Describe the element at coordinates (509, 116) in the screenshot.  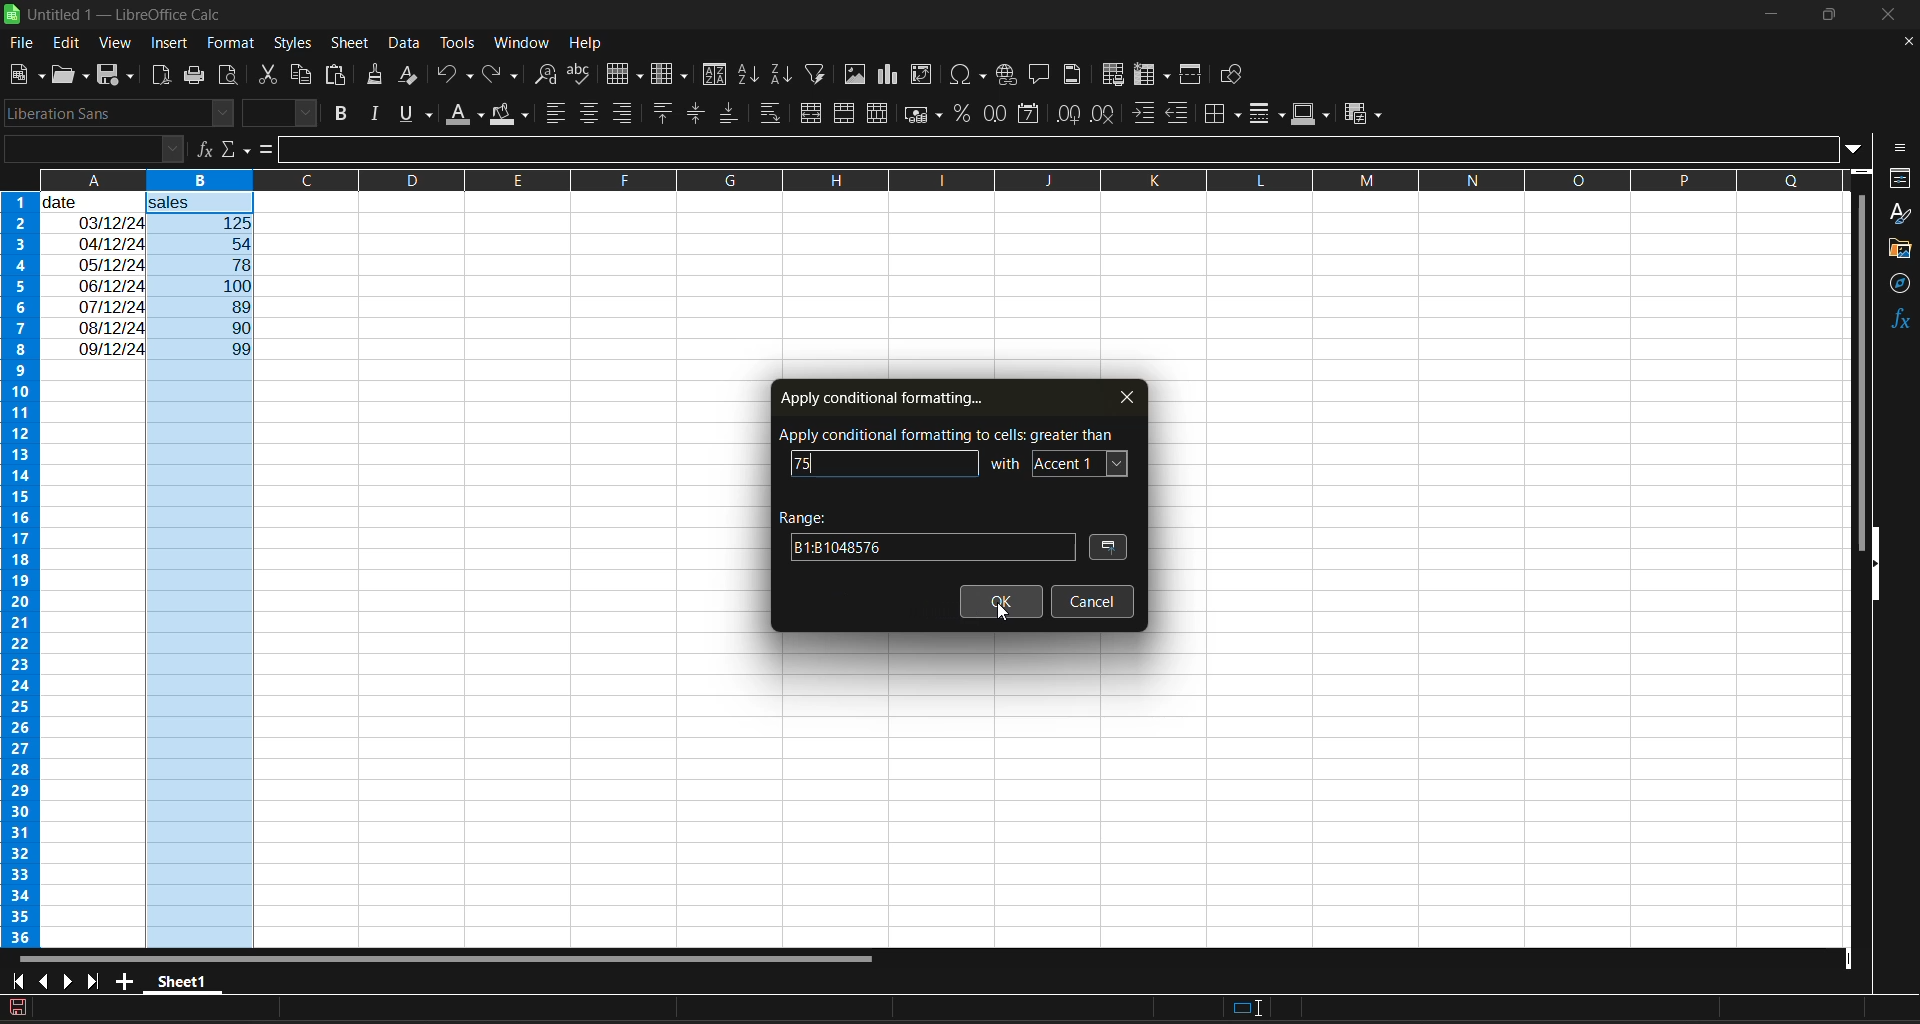
I see `background color` at that location.